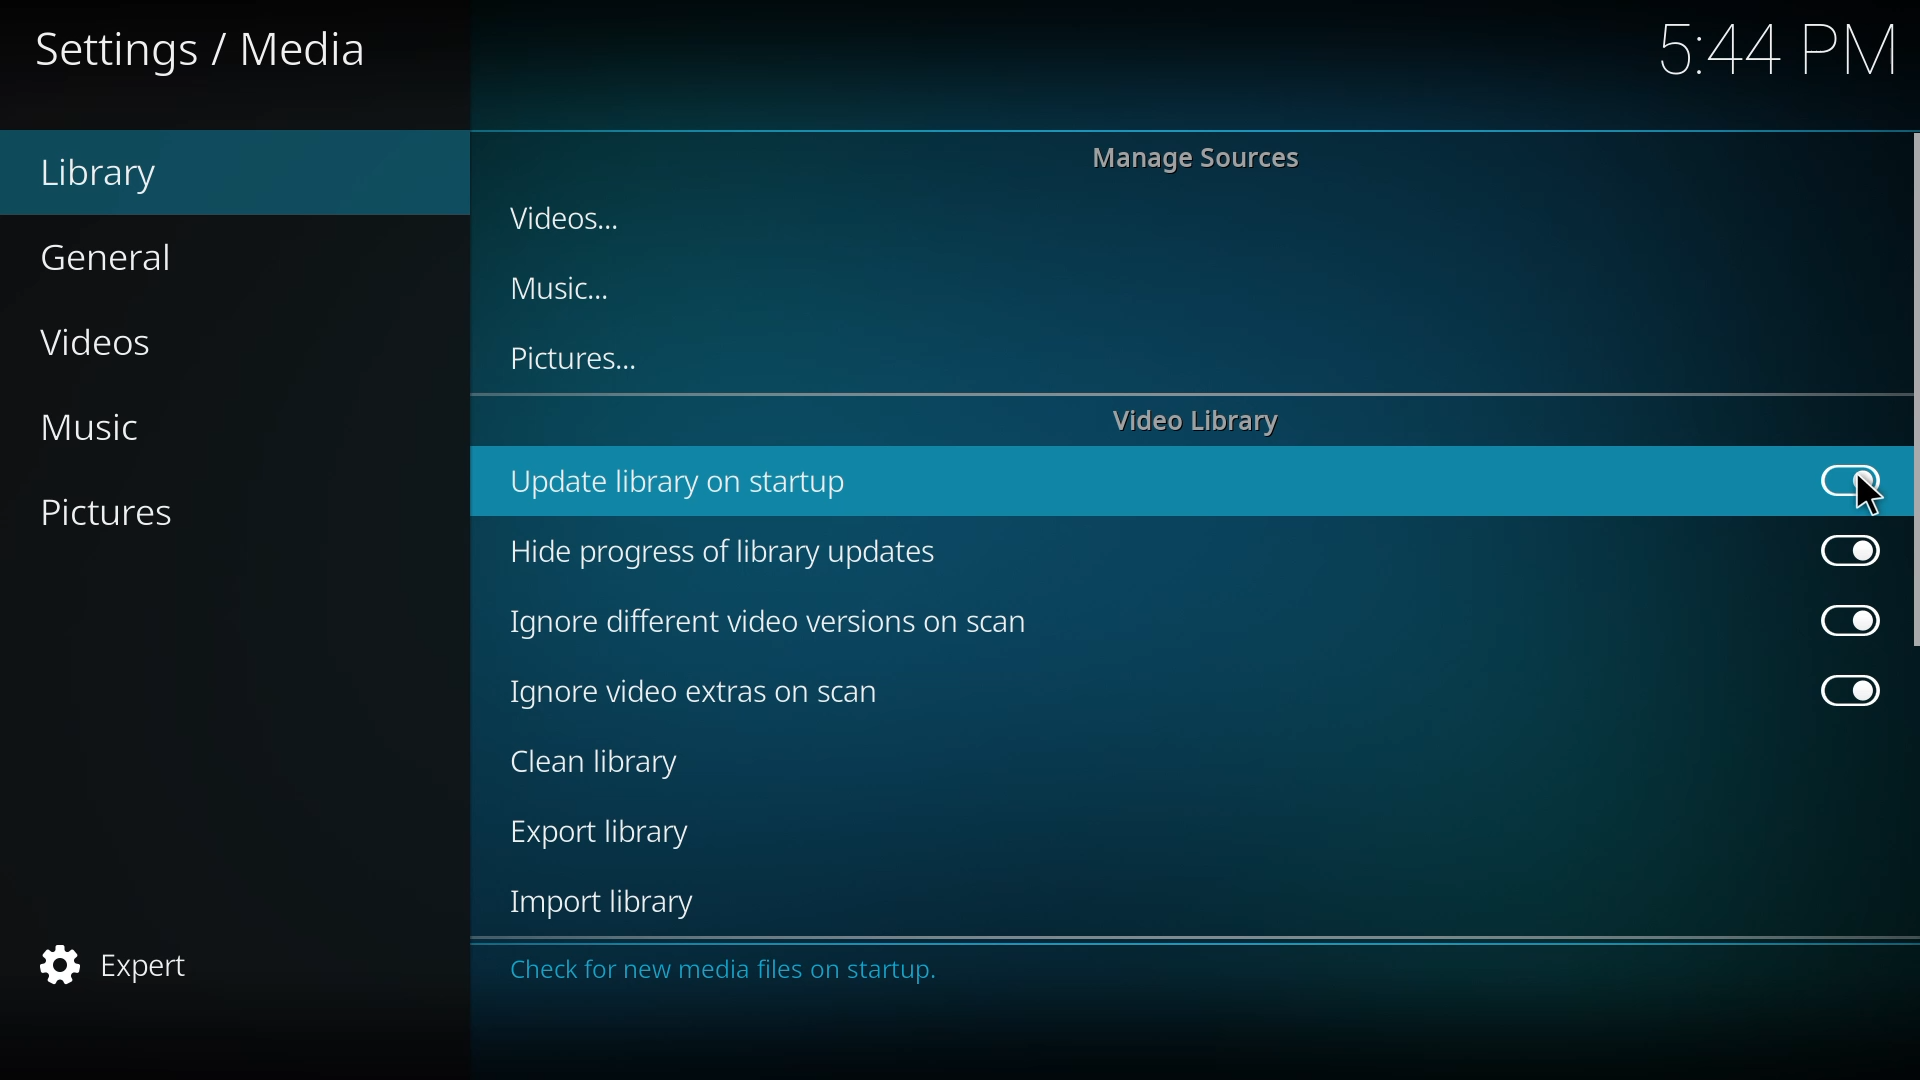 This screenshot has width=1920, height=1080. I want to click on clean library, so click(598, 763).